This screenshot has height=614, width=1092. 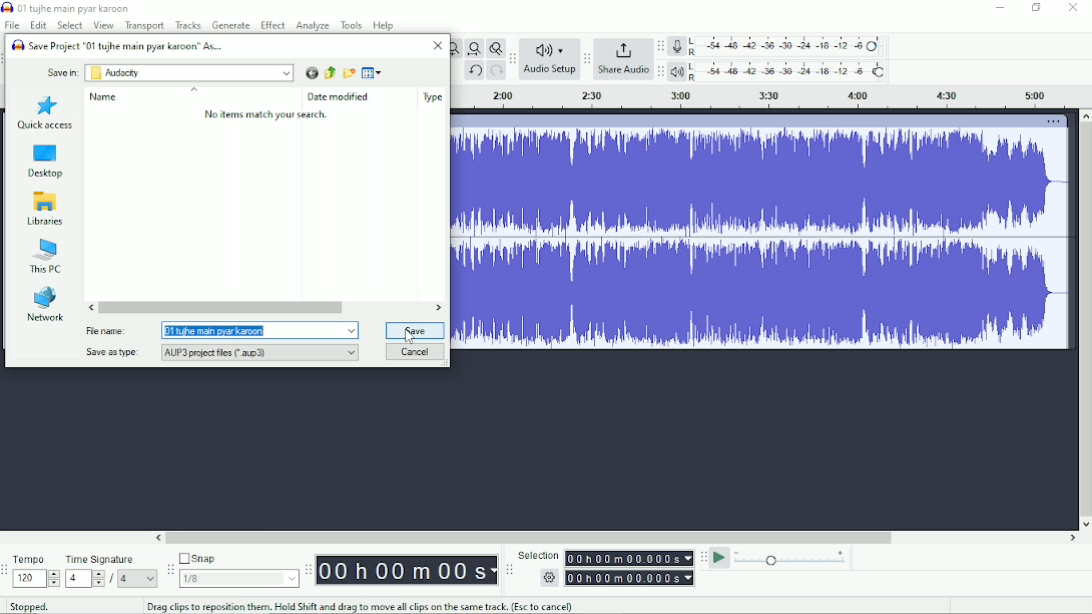 I want to click on Go to last folder visited, so click(x=310, y=72).